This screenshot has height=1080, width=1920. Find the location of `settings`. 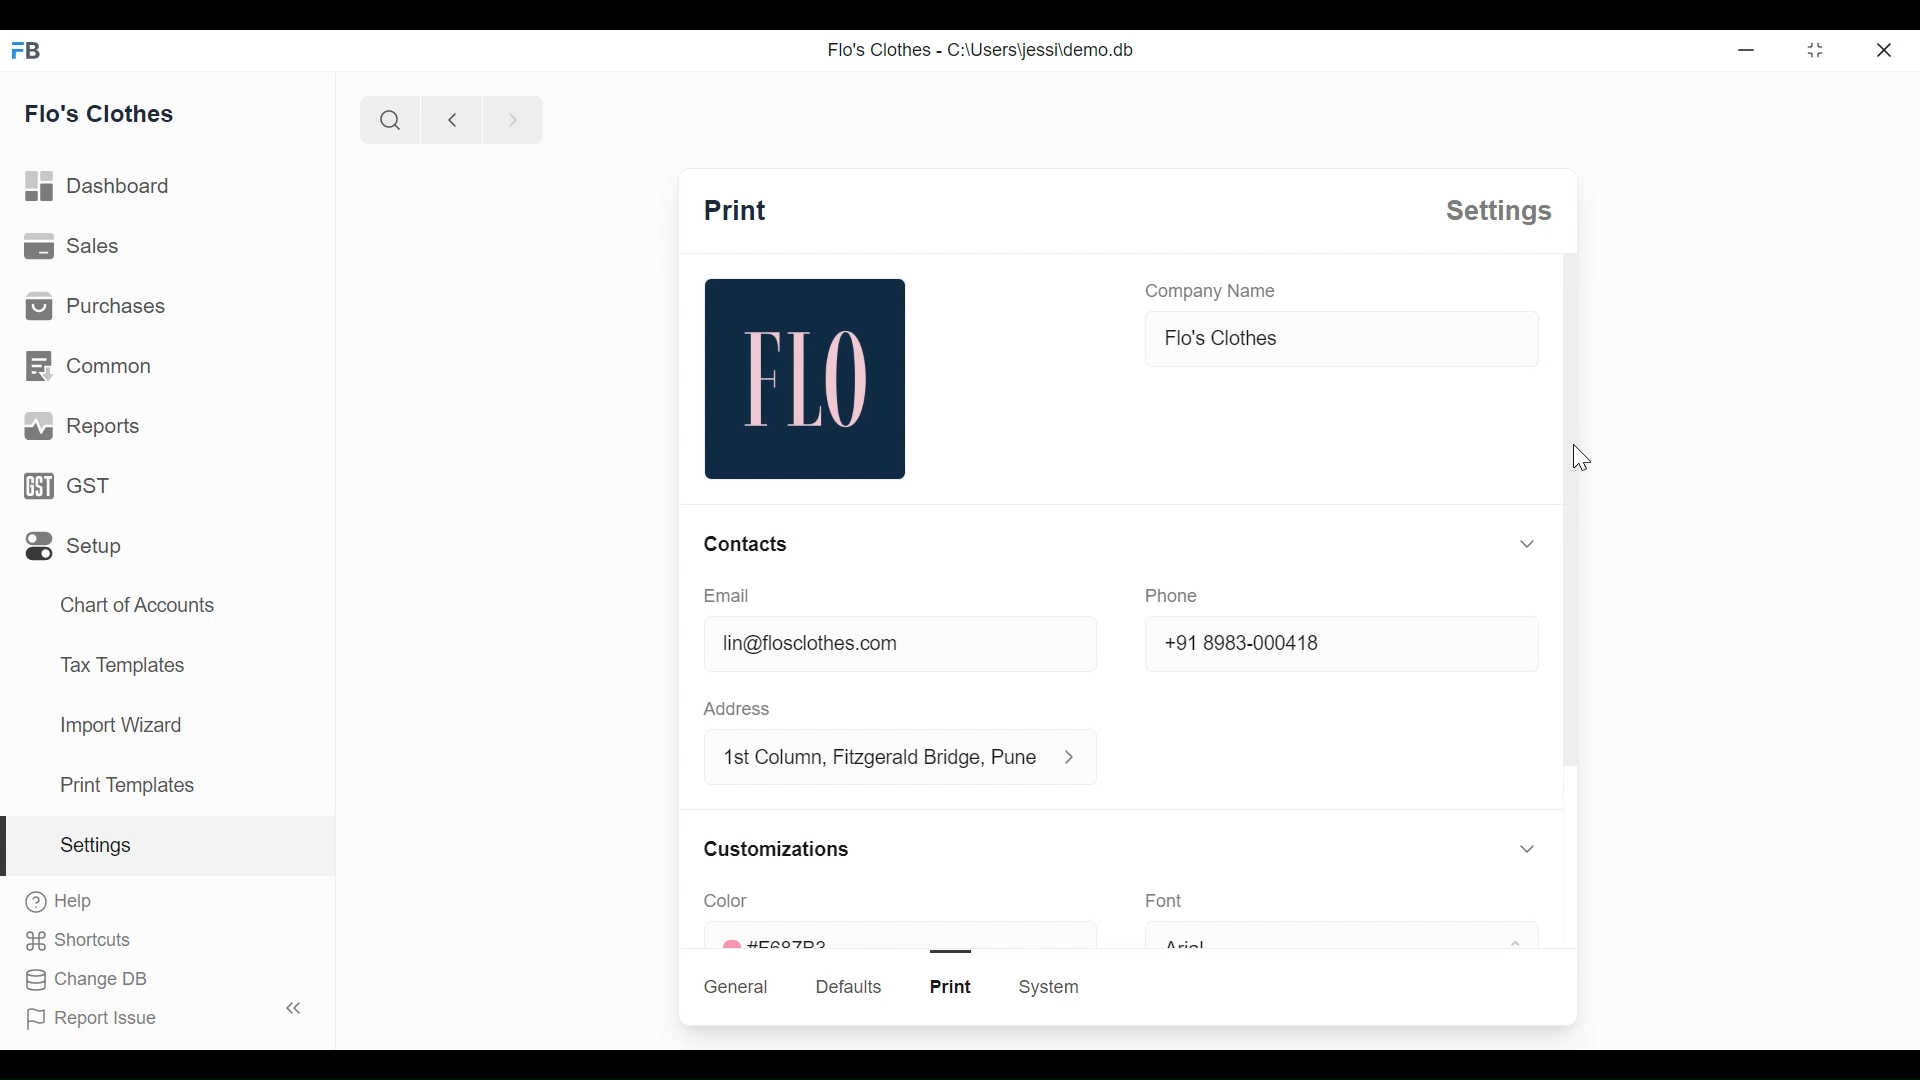

settings is located at coordinates (1499, 211).